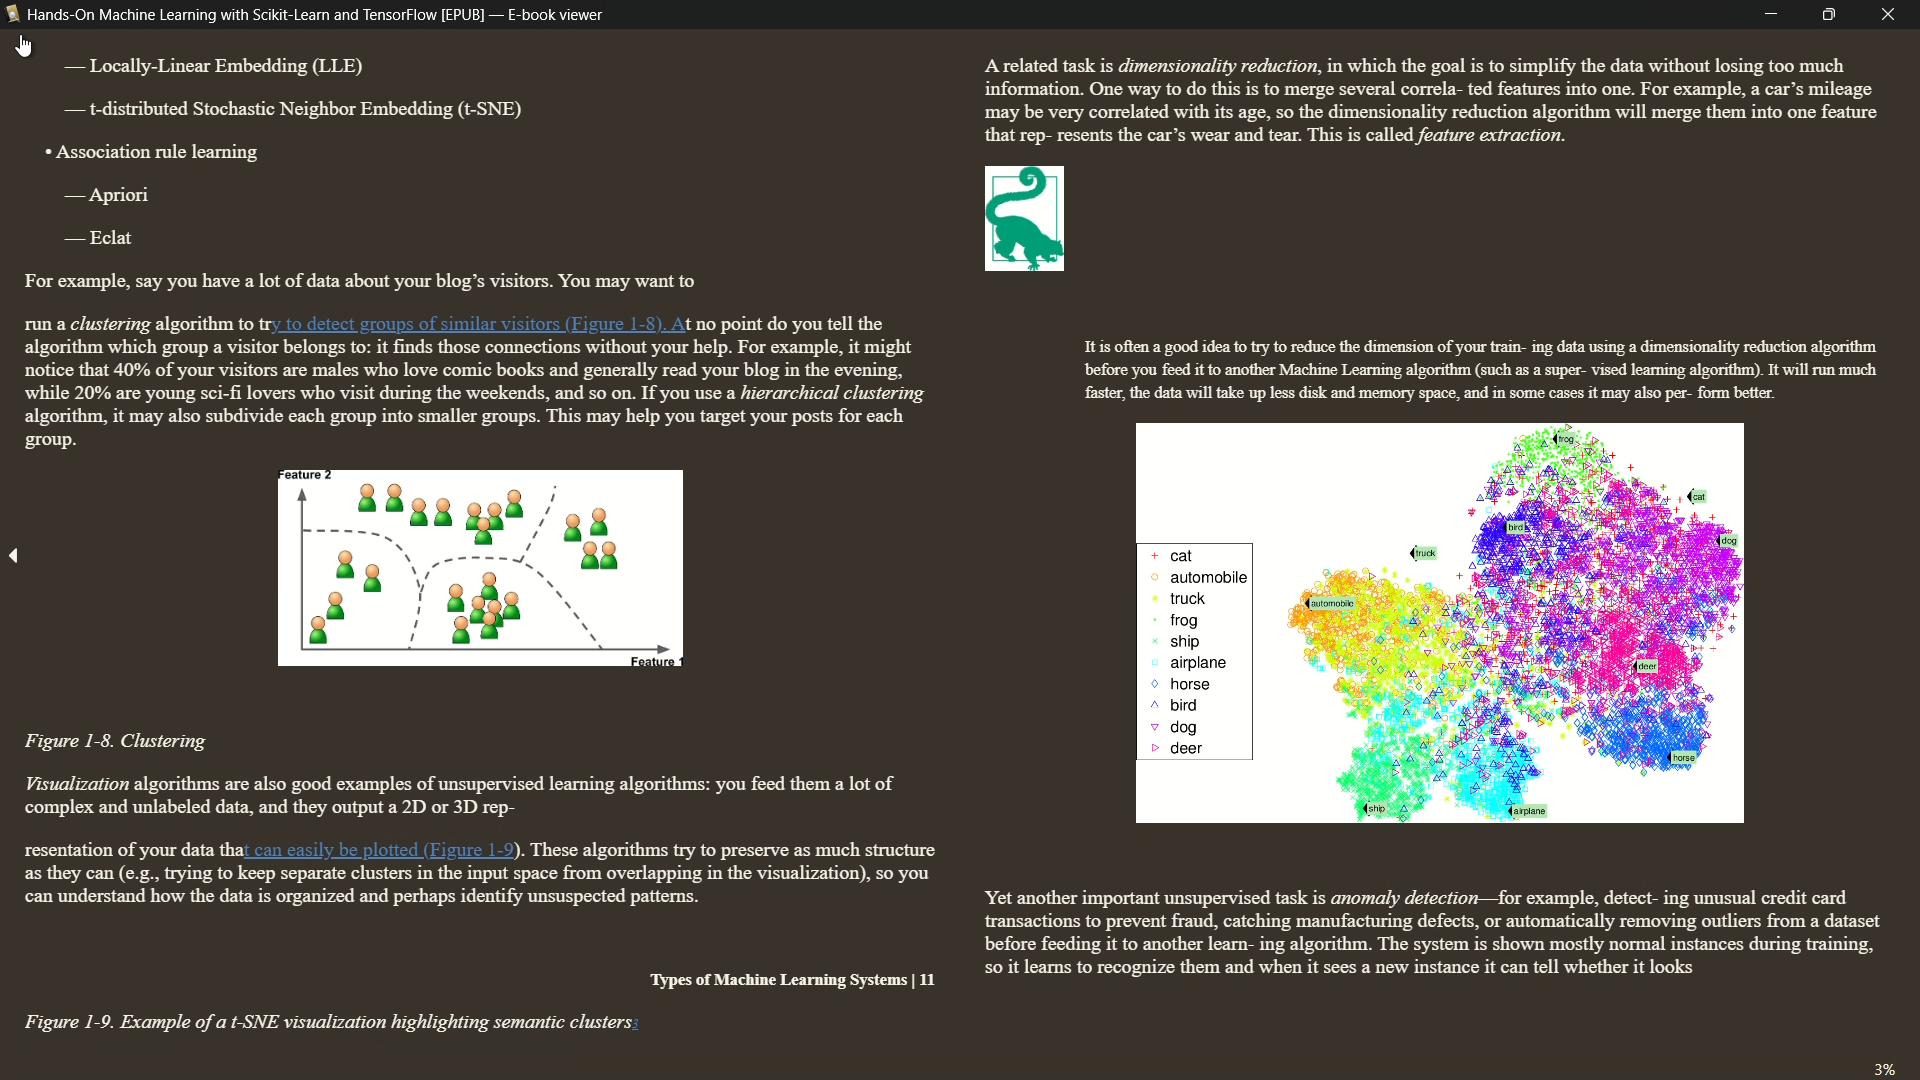  Describe the element at coordinates (555, 15) in the screenshot. I see `e-book viewer` at that location.